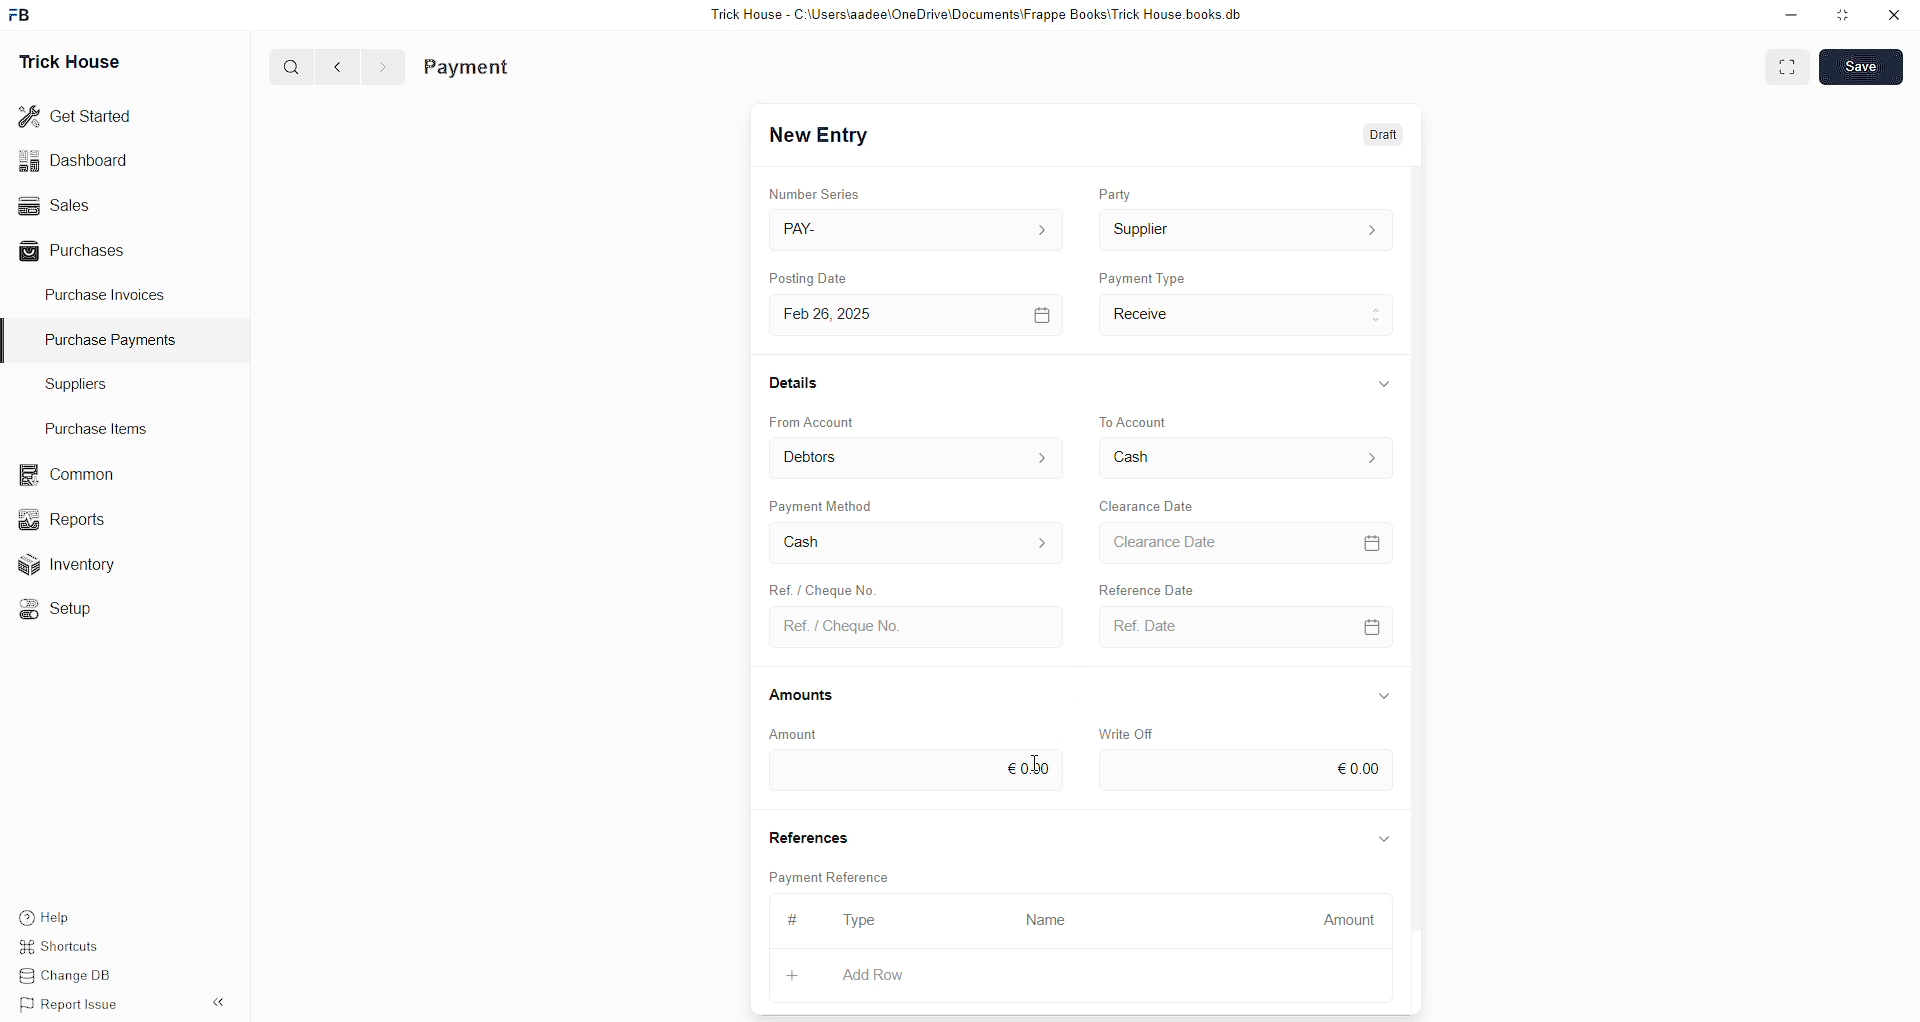  What do you see at coordinates (1246, 314) in the screenshot?
I see ` Payment Type` at bounding box center [1246, 314].